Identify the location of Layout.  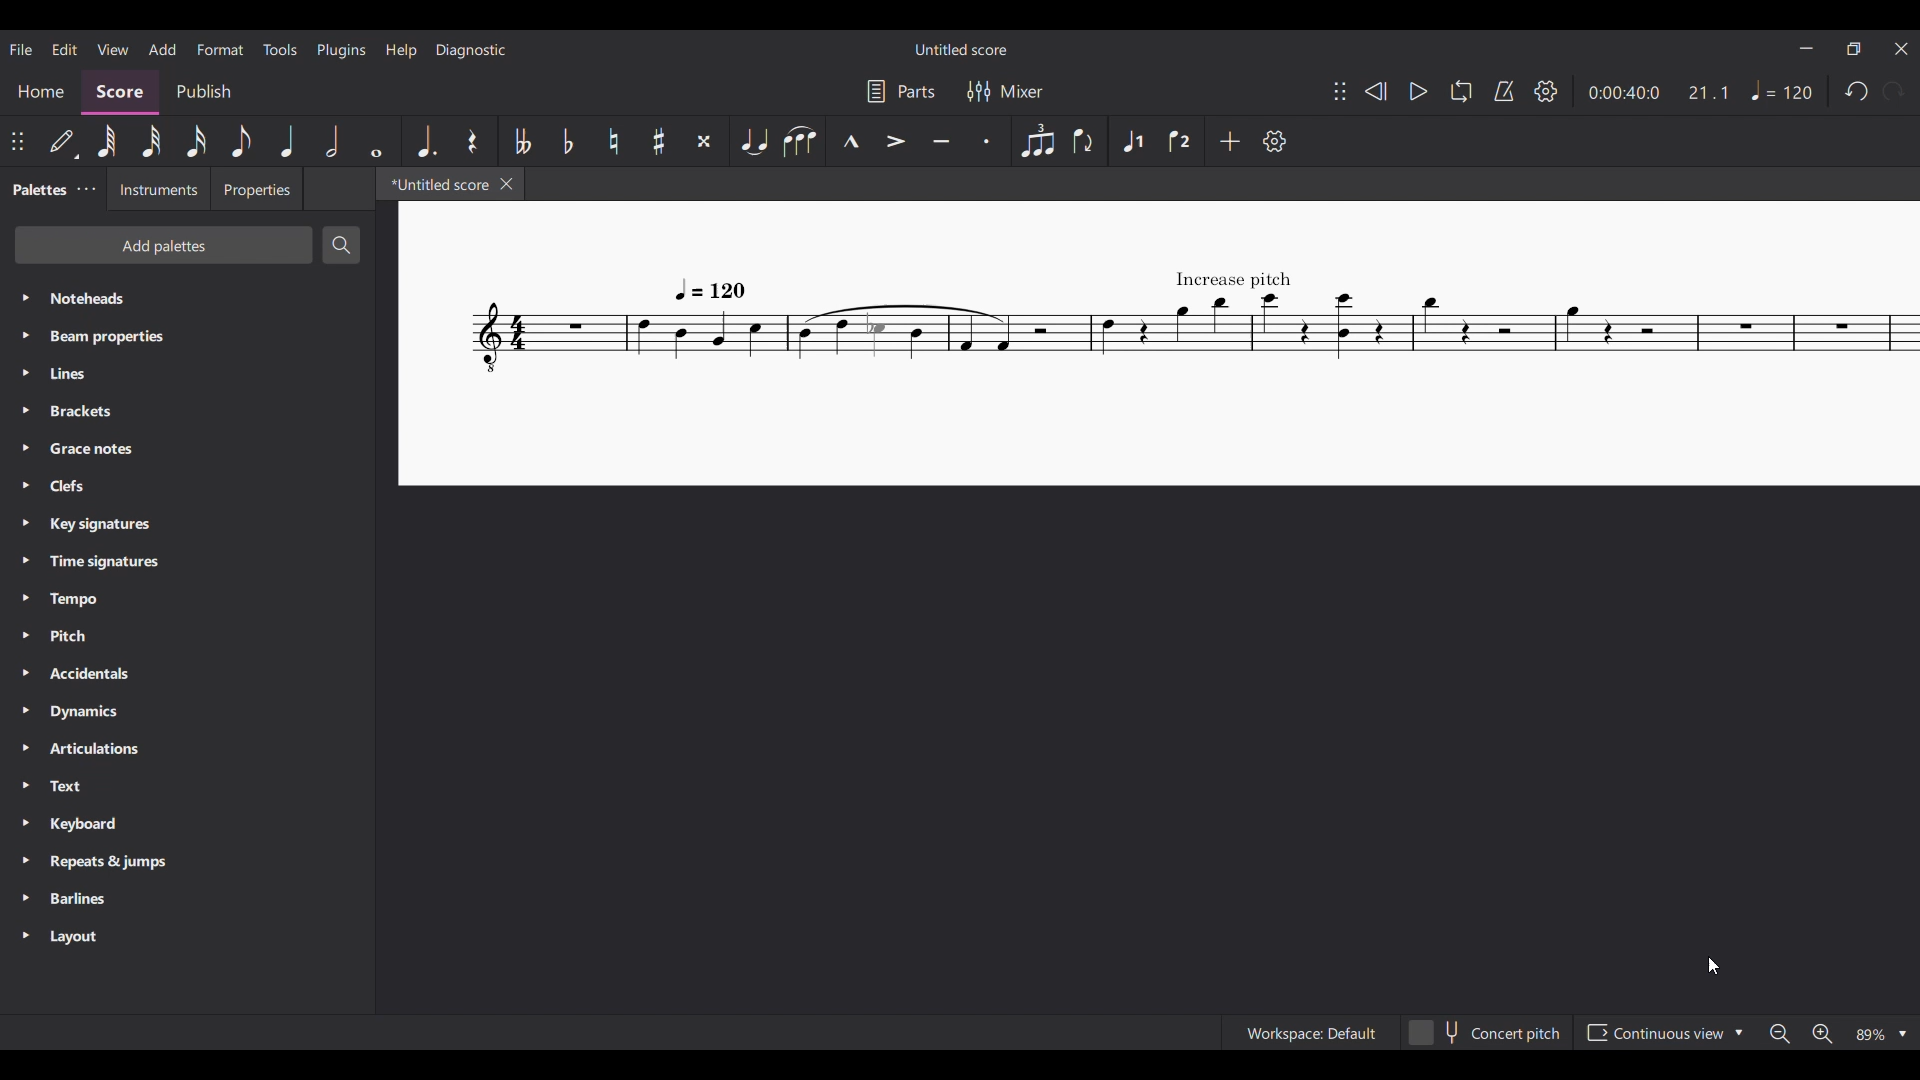
(187, 937).